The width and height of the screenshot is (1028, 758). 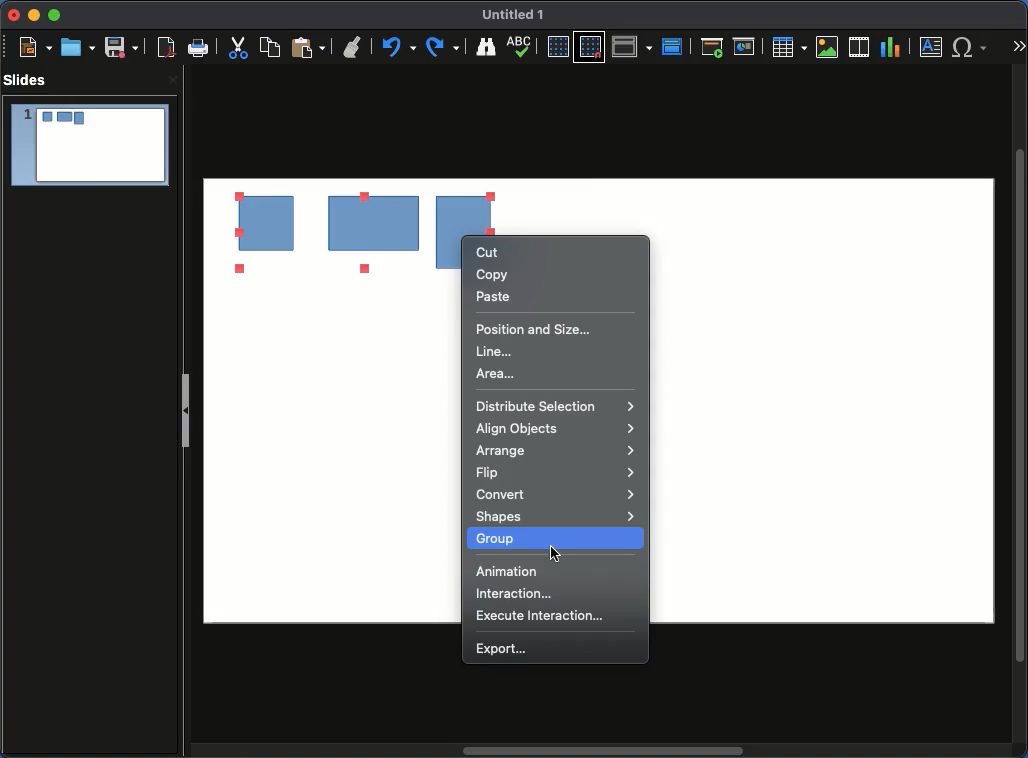 What do you see at coordinates (14, 16) in the screenshot?
I see `Close` at bounding box center [14, 16].